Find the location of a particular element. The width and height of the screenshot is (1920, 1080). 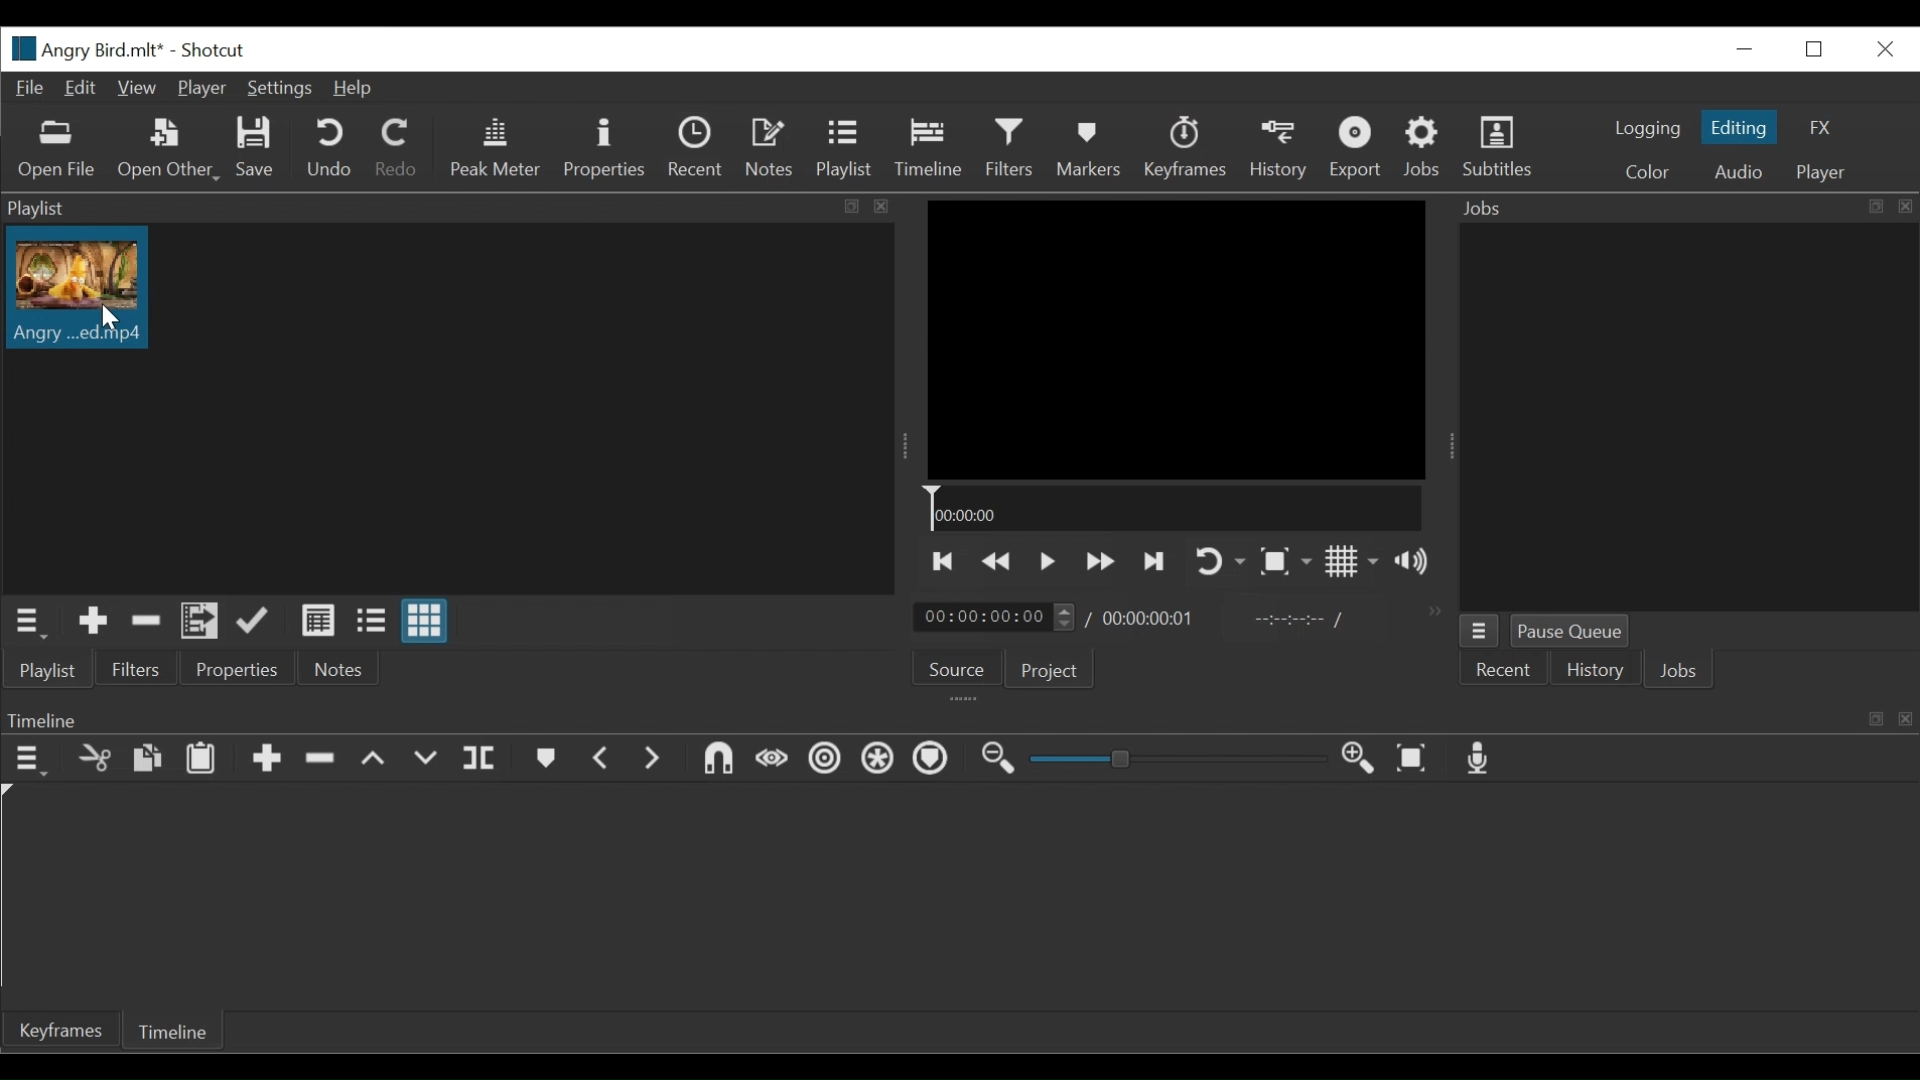

Notes is located at coordinates (770, 145).